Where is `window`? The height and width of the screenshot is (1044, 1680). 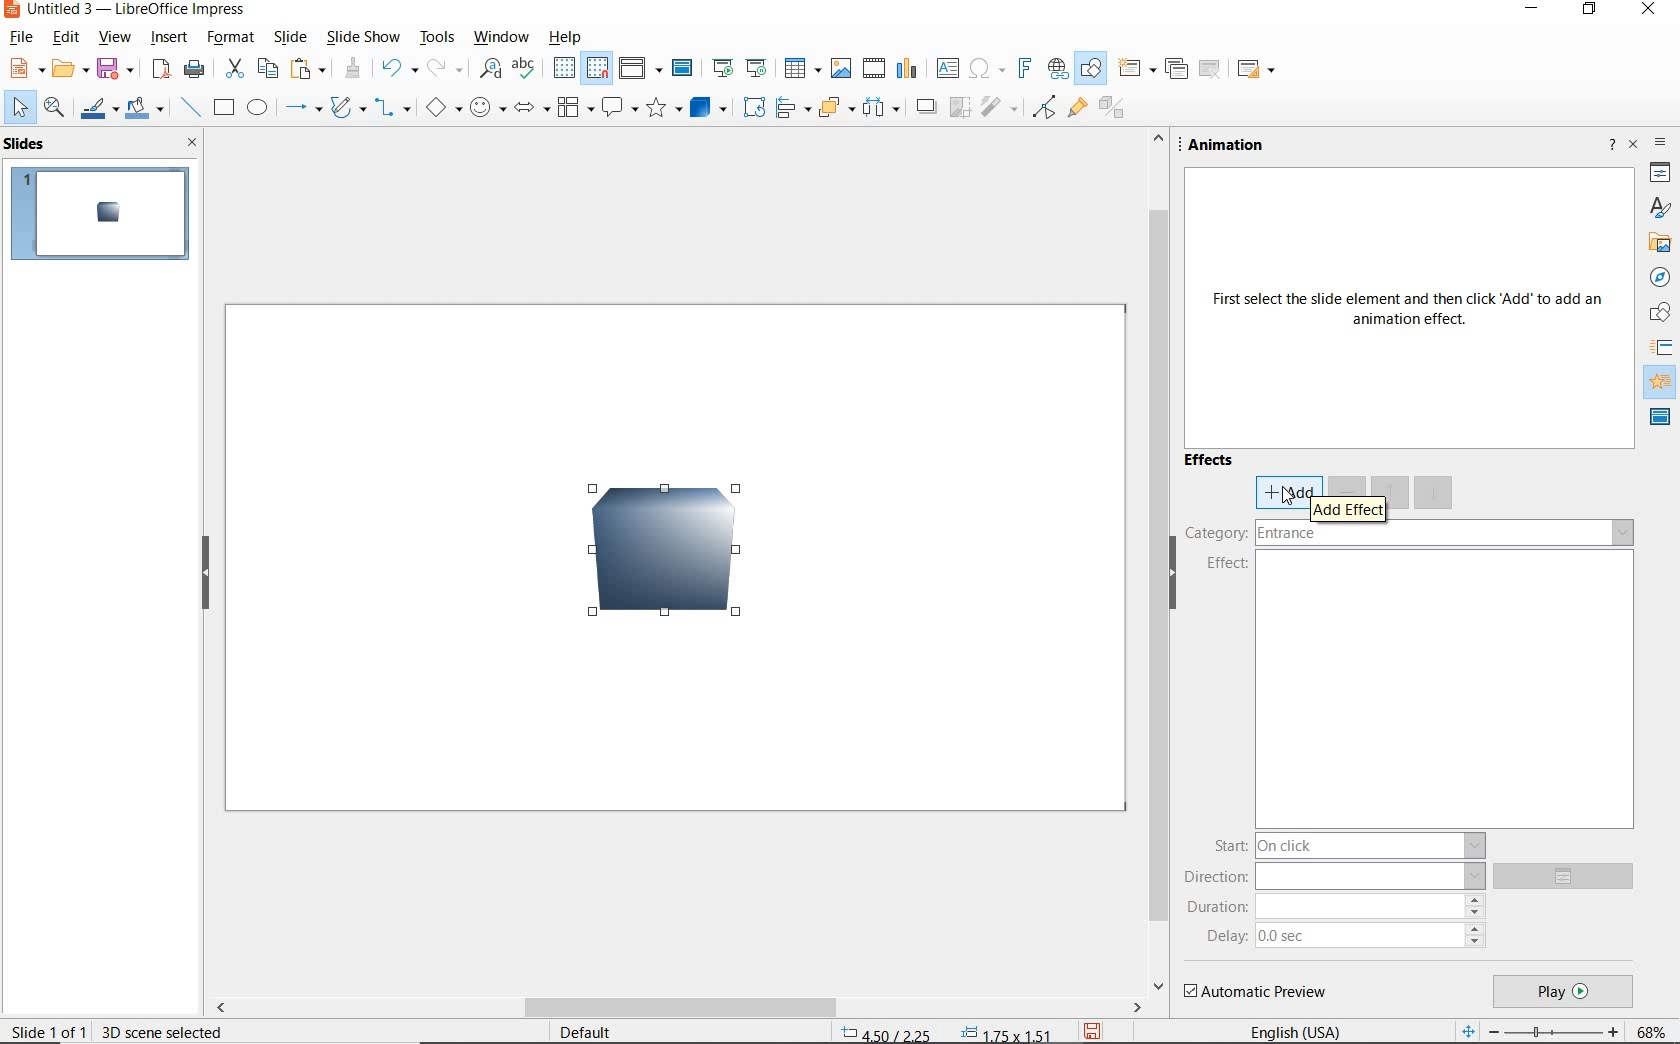
window is located at coordinates (499, 37).